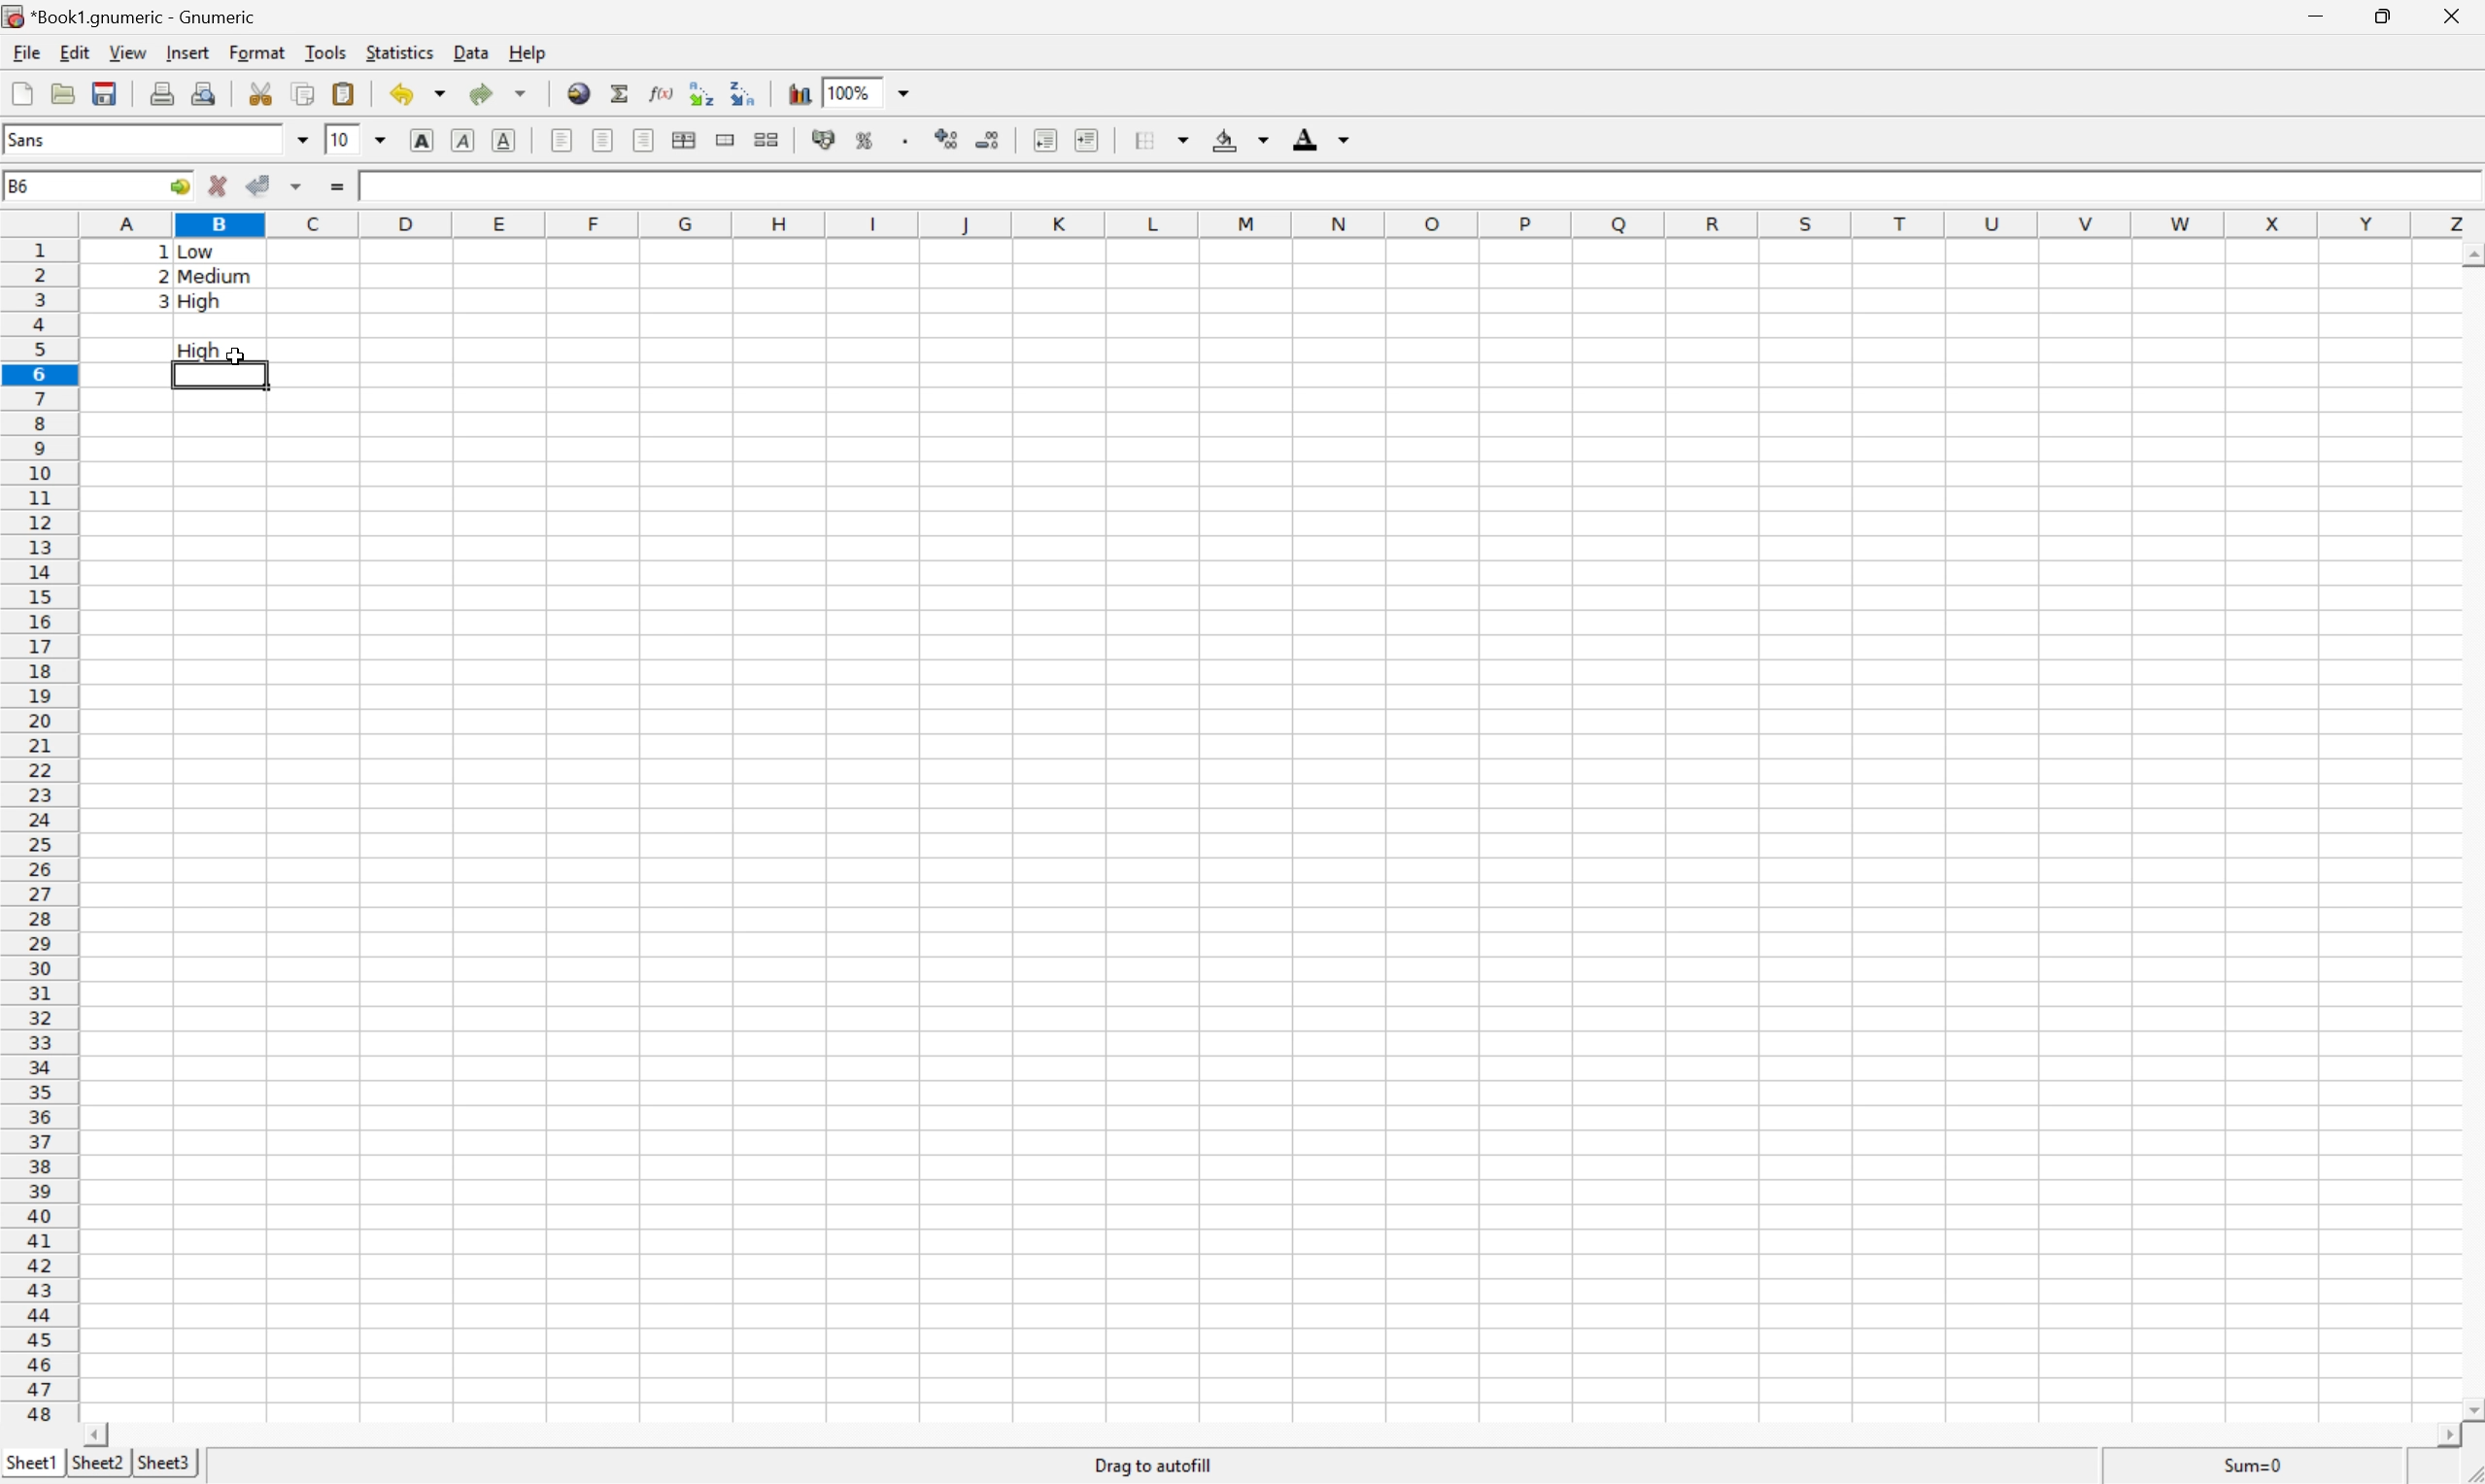 The height and width of the screenshot is (1484, 2485). Describe the element at coordinates (207, 252) in the screenshot. I see `Low` at that location.